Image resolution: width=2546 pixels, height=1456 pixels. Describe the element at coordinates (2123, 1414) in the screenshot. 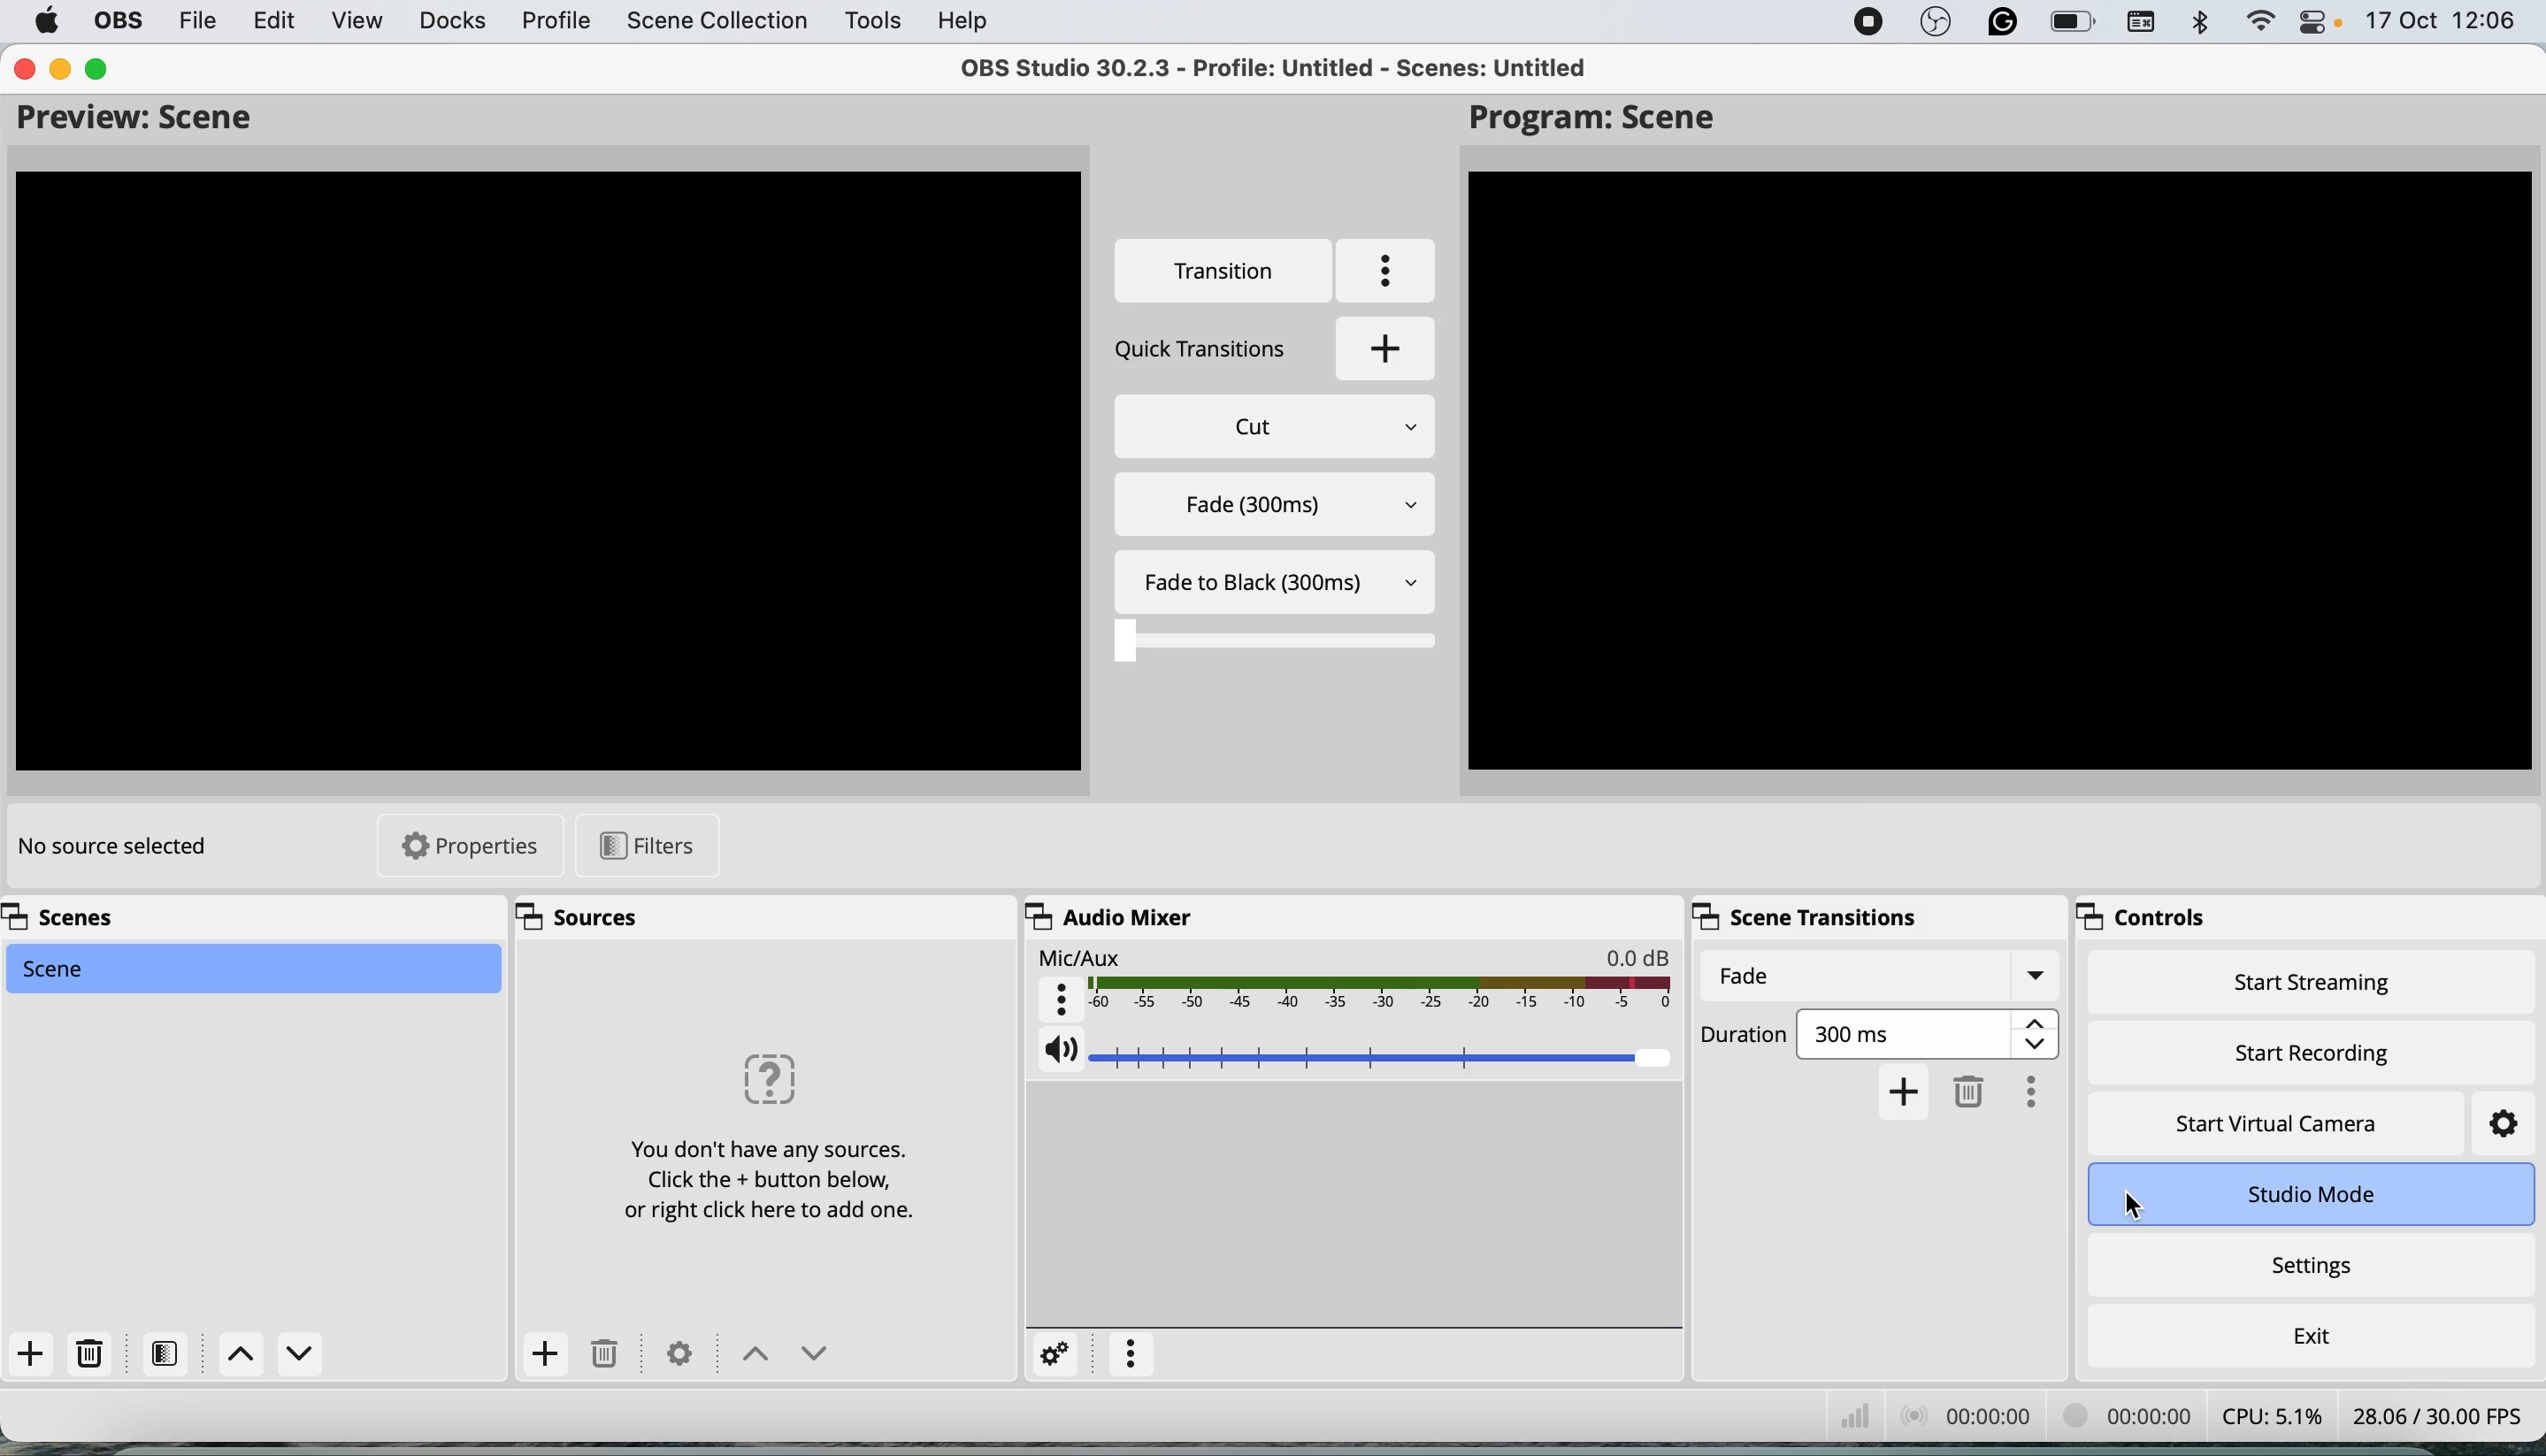

I see `video recording timestamp` at that location.